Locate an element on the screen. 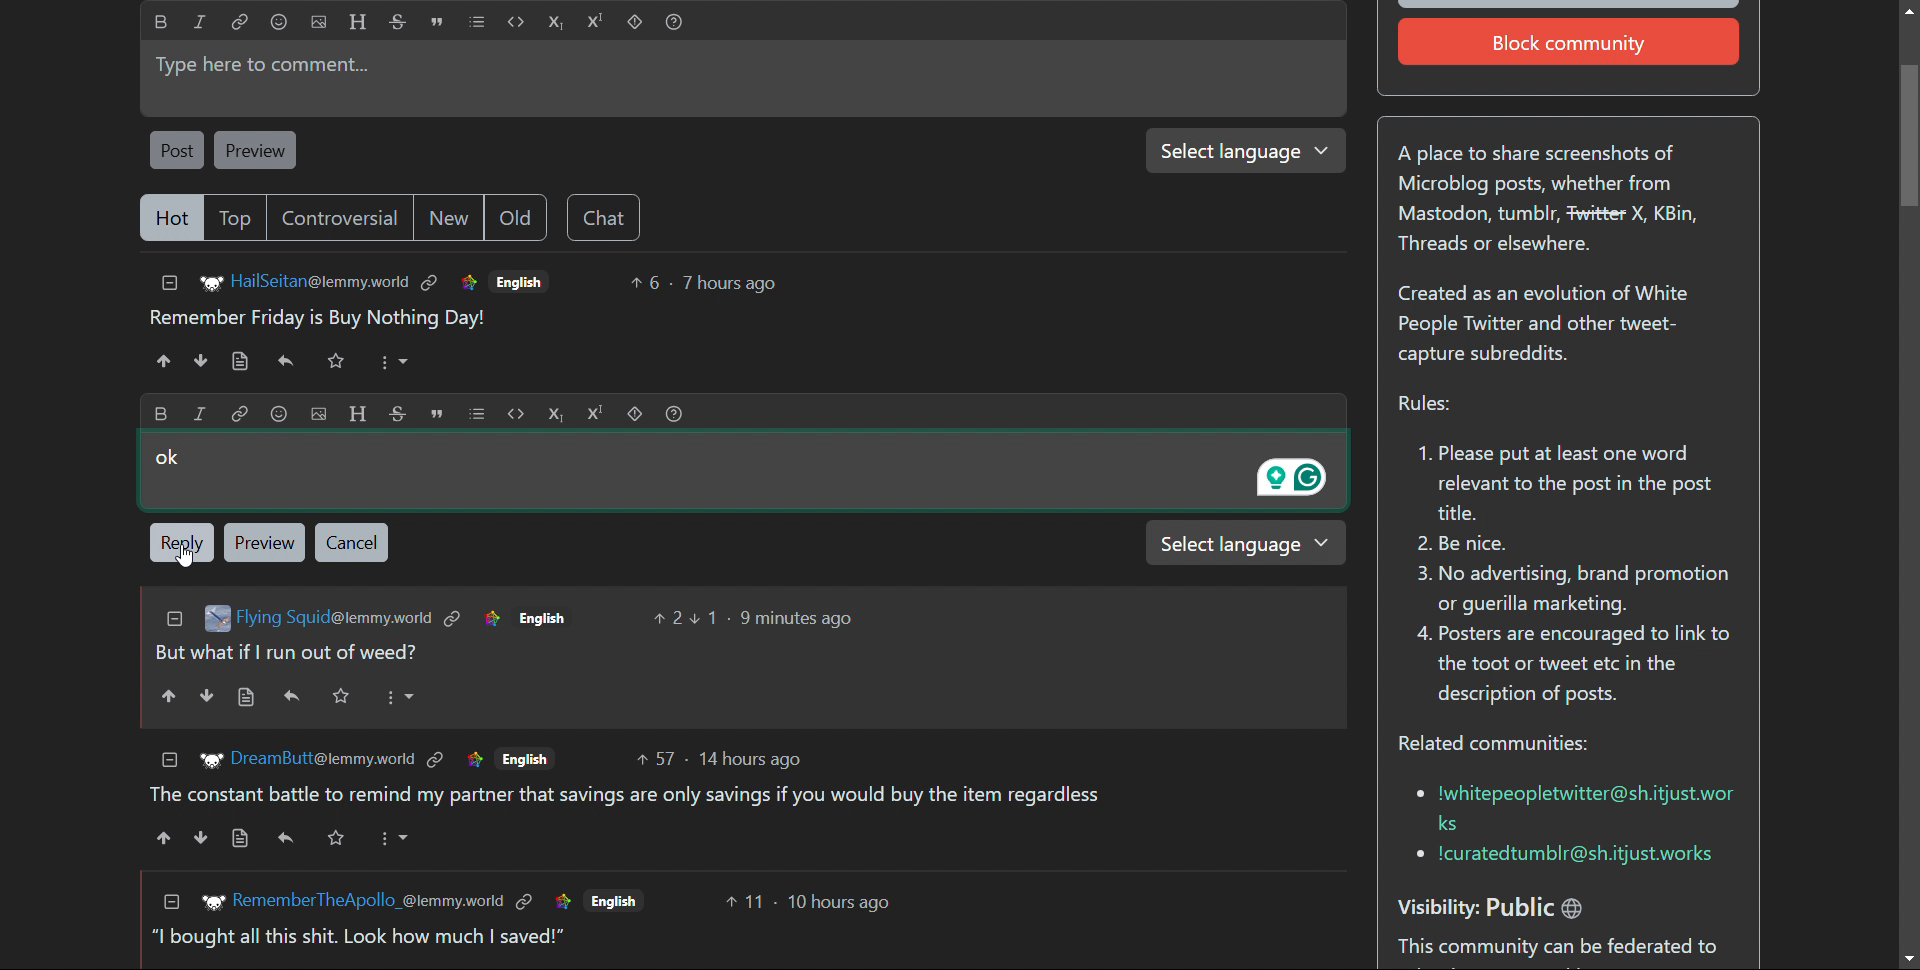  language is located at coordinates (613, 905).